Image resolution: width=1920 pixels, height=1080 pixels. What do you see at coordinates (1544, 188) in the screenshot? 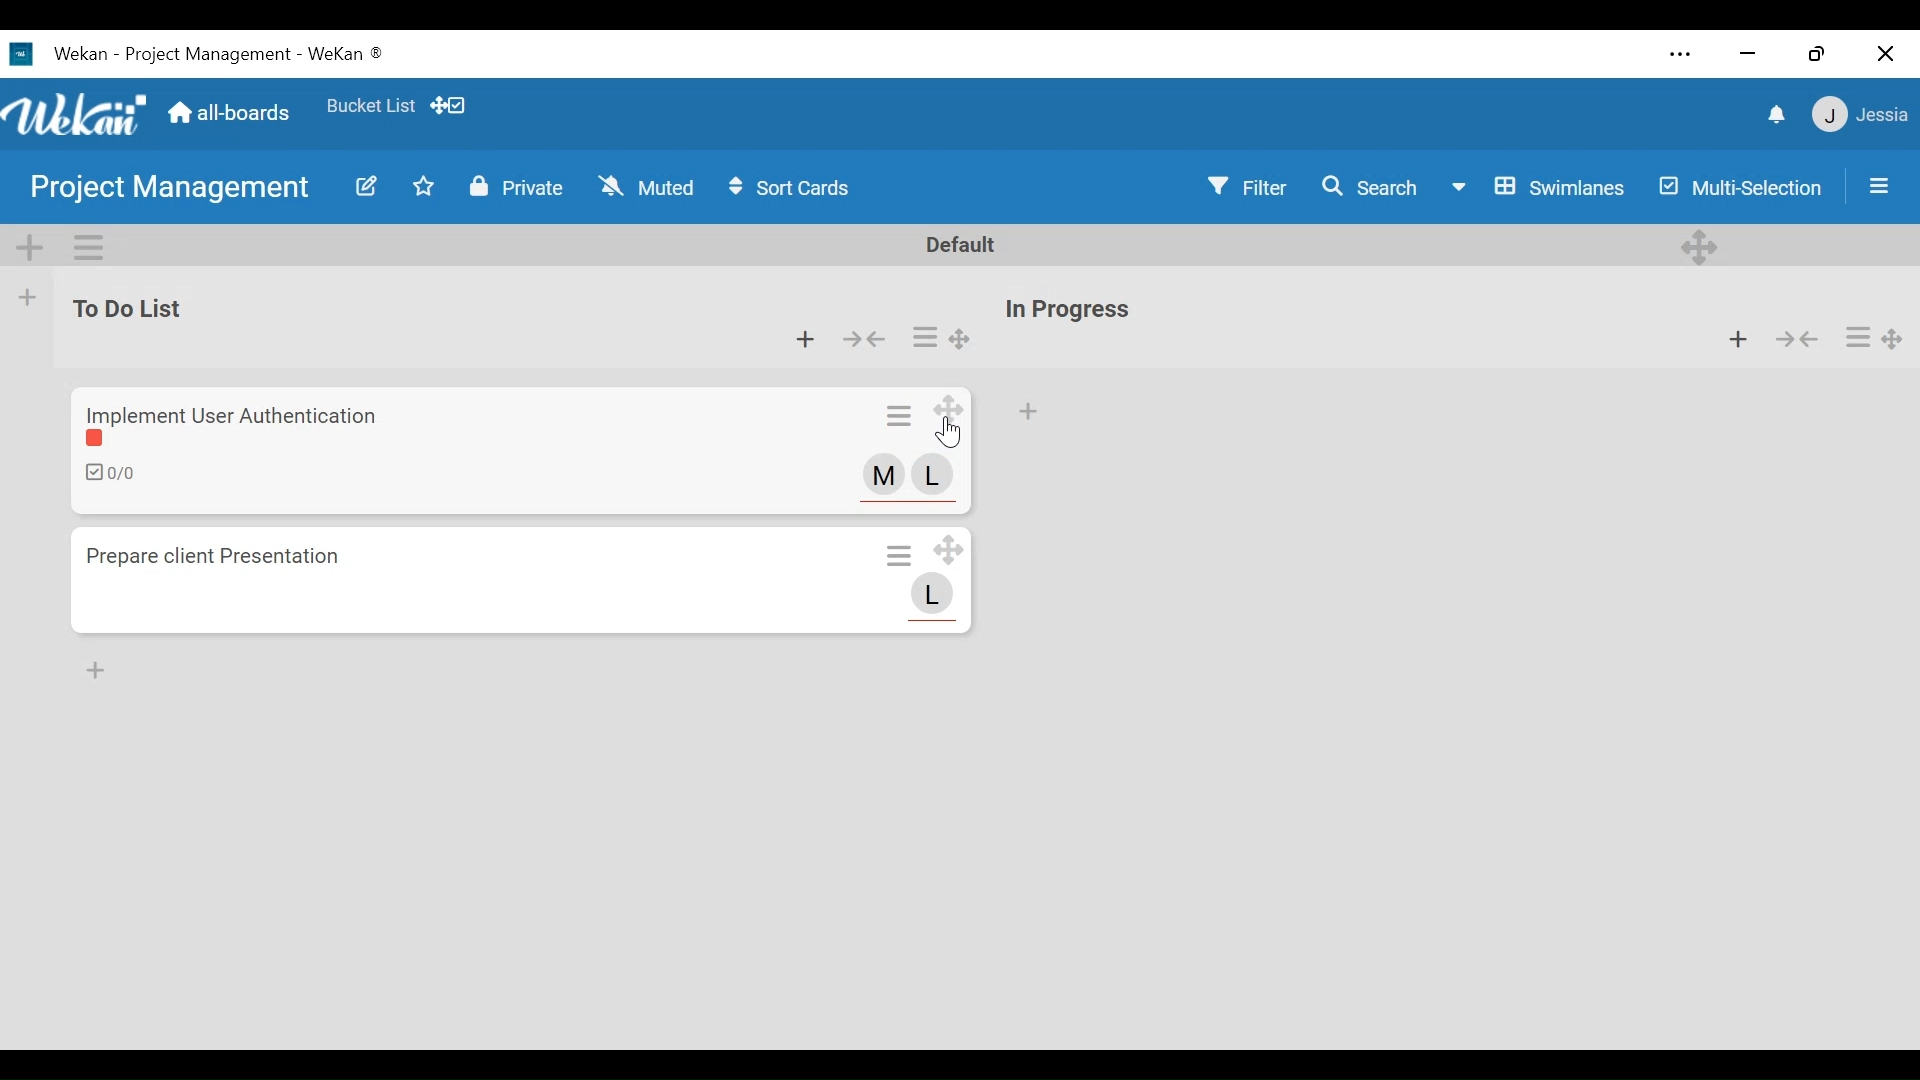
I see `Board View` at bounding box center [1544, 188].